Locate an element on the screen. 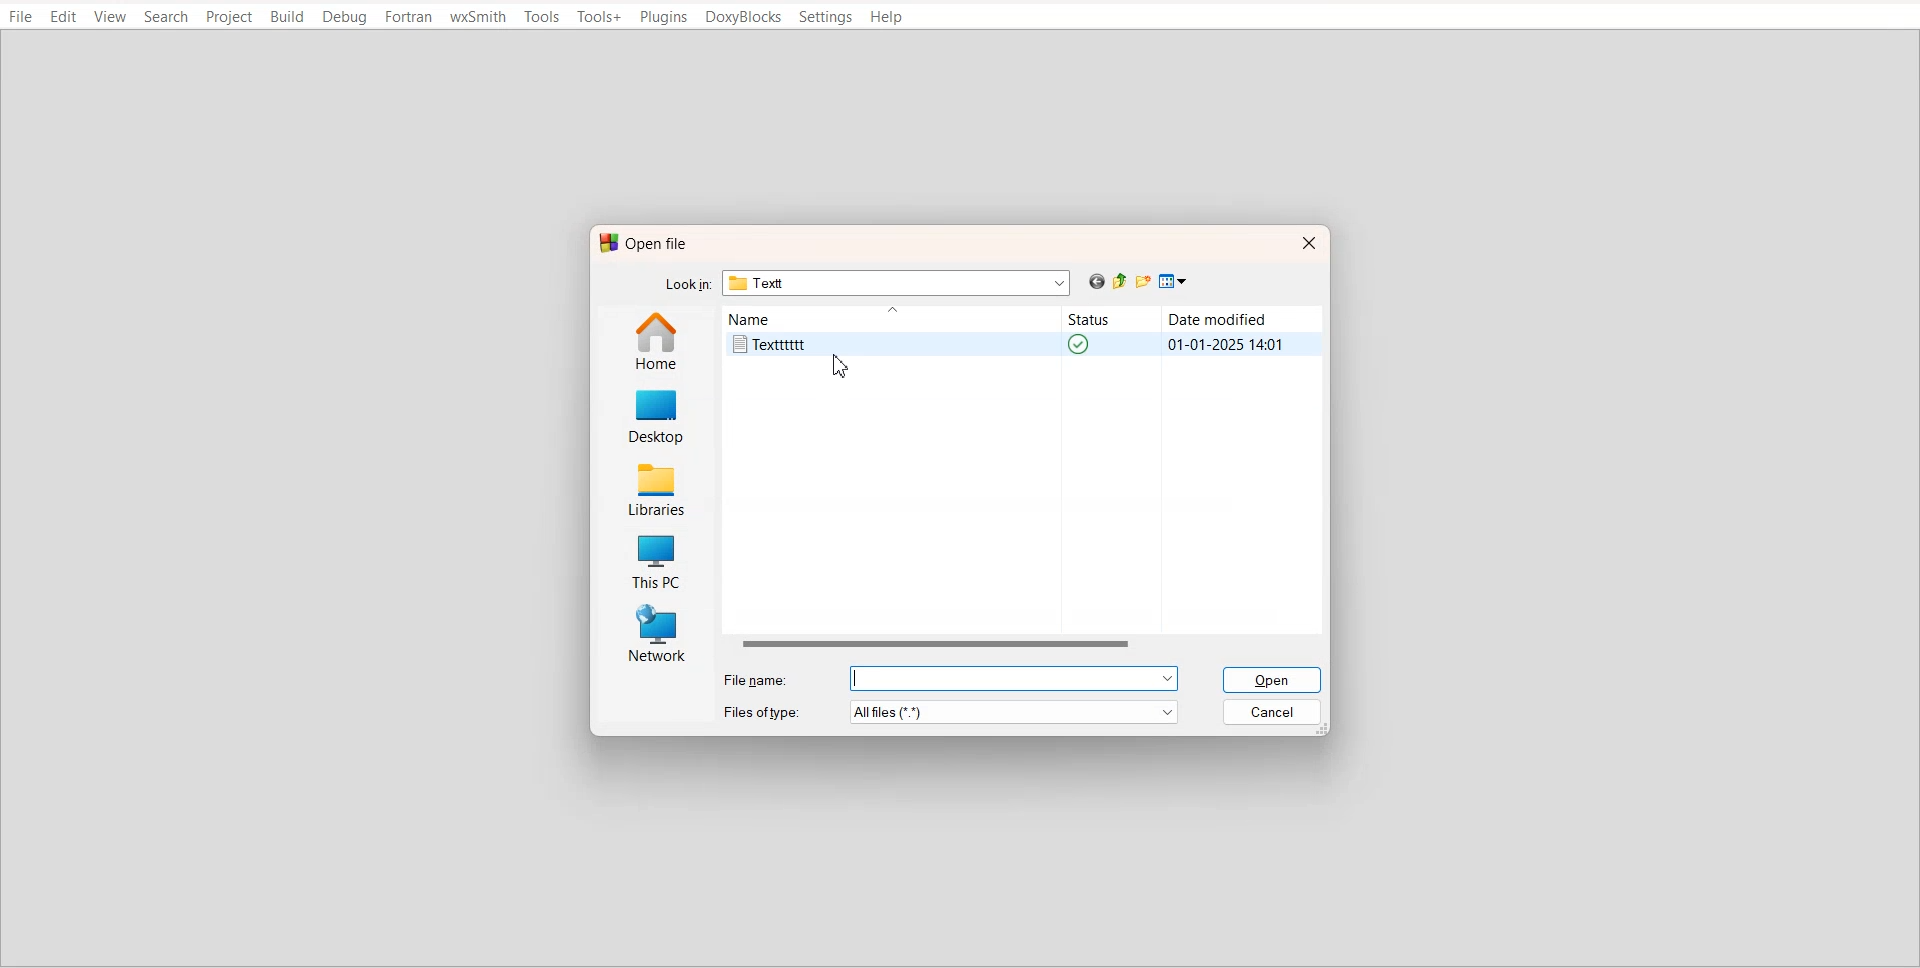 This screenshot has height=968, width=1920. Edit is located at coordinates (63, 16).